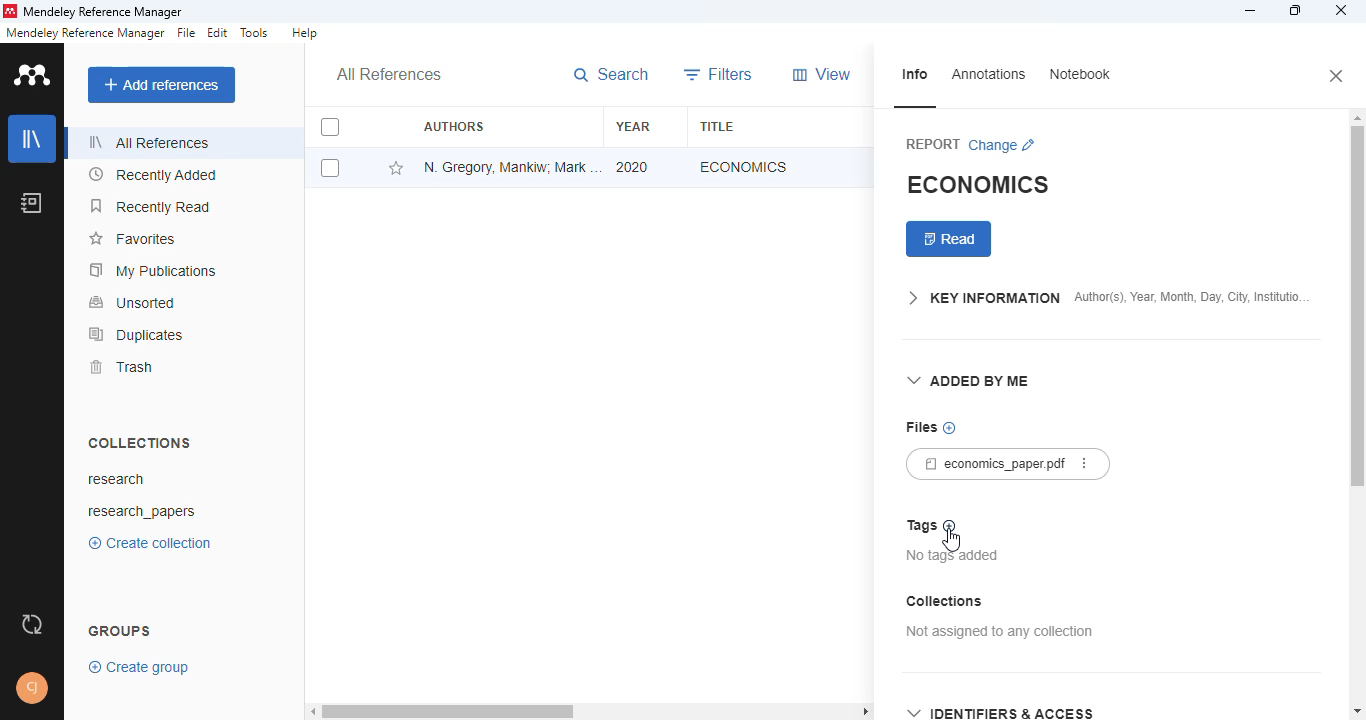 This screenshot has height=720, width=1366. What do you see at coordinates (914, 75) in the screenshot?
I see `info` at bounding box center [914, 75].